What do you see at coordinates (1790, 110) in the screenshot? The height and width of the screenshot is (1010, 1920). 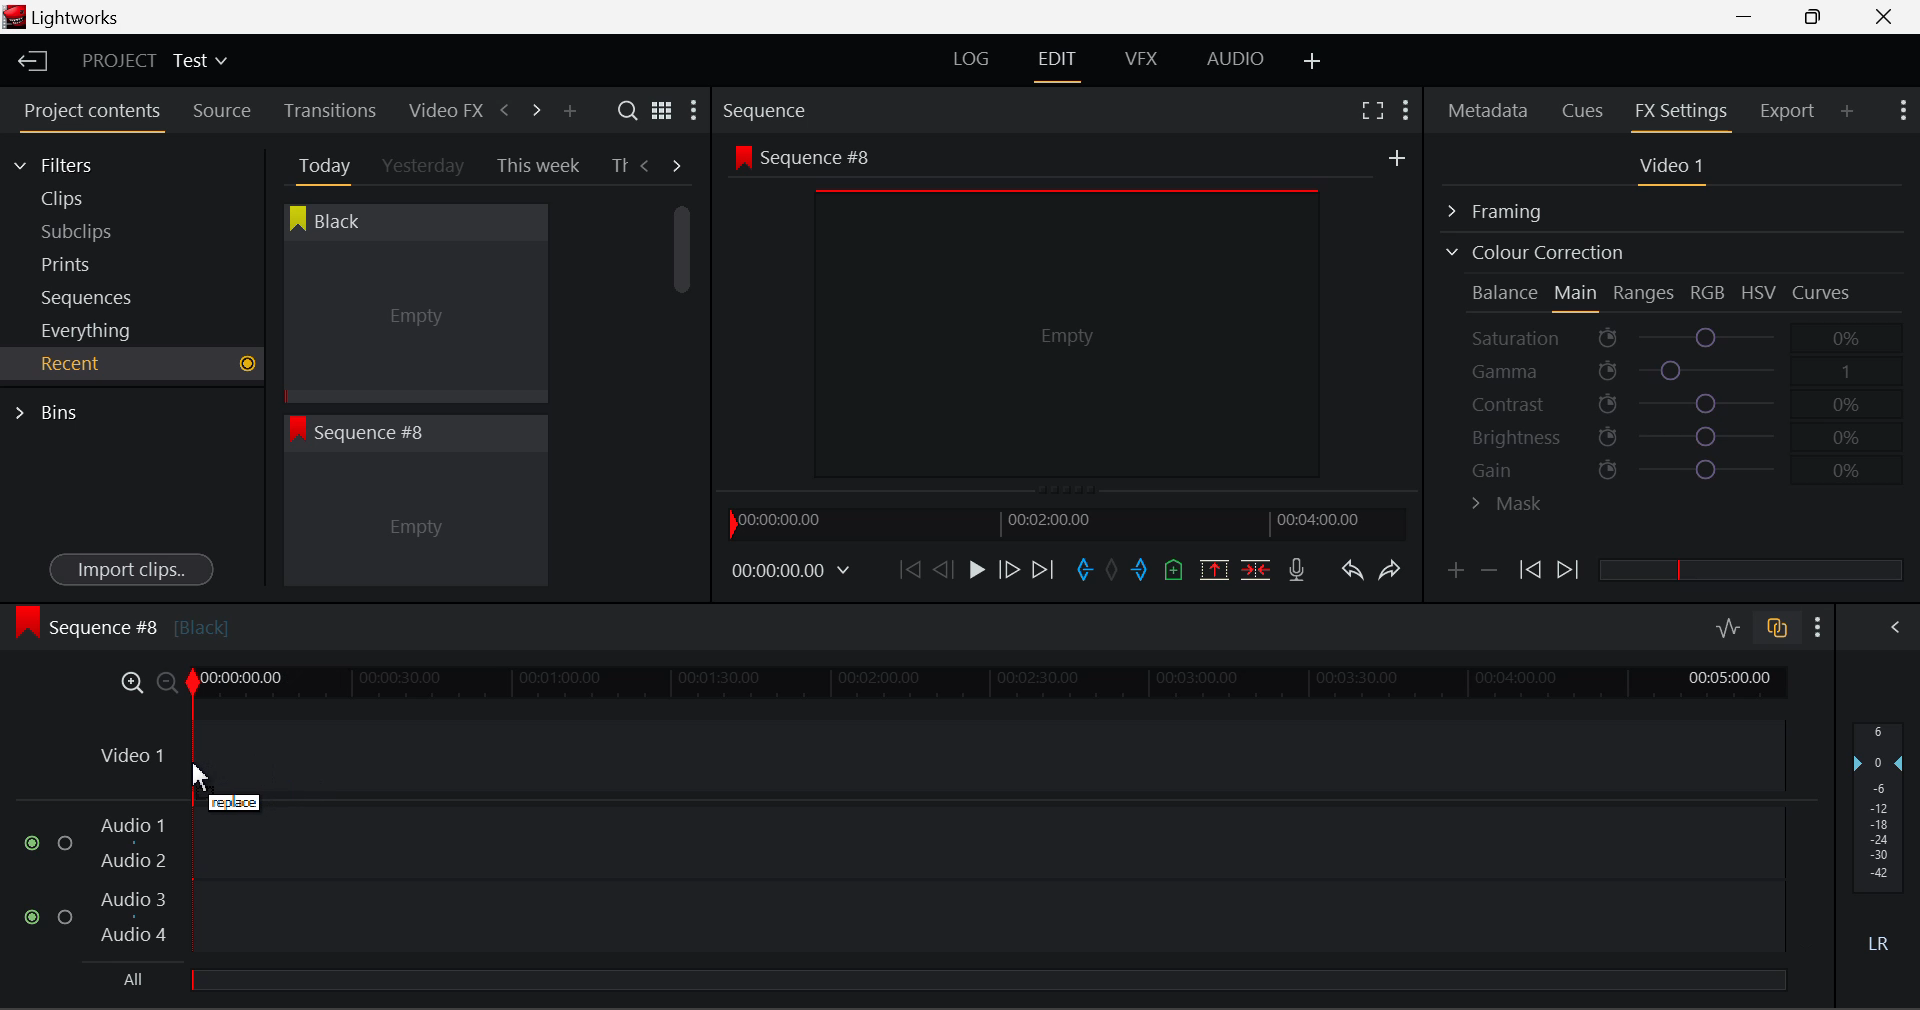 I see `Export Panel` at bounding box center [1790, 110].